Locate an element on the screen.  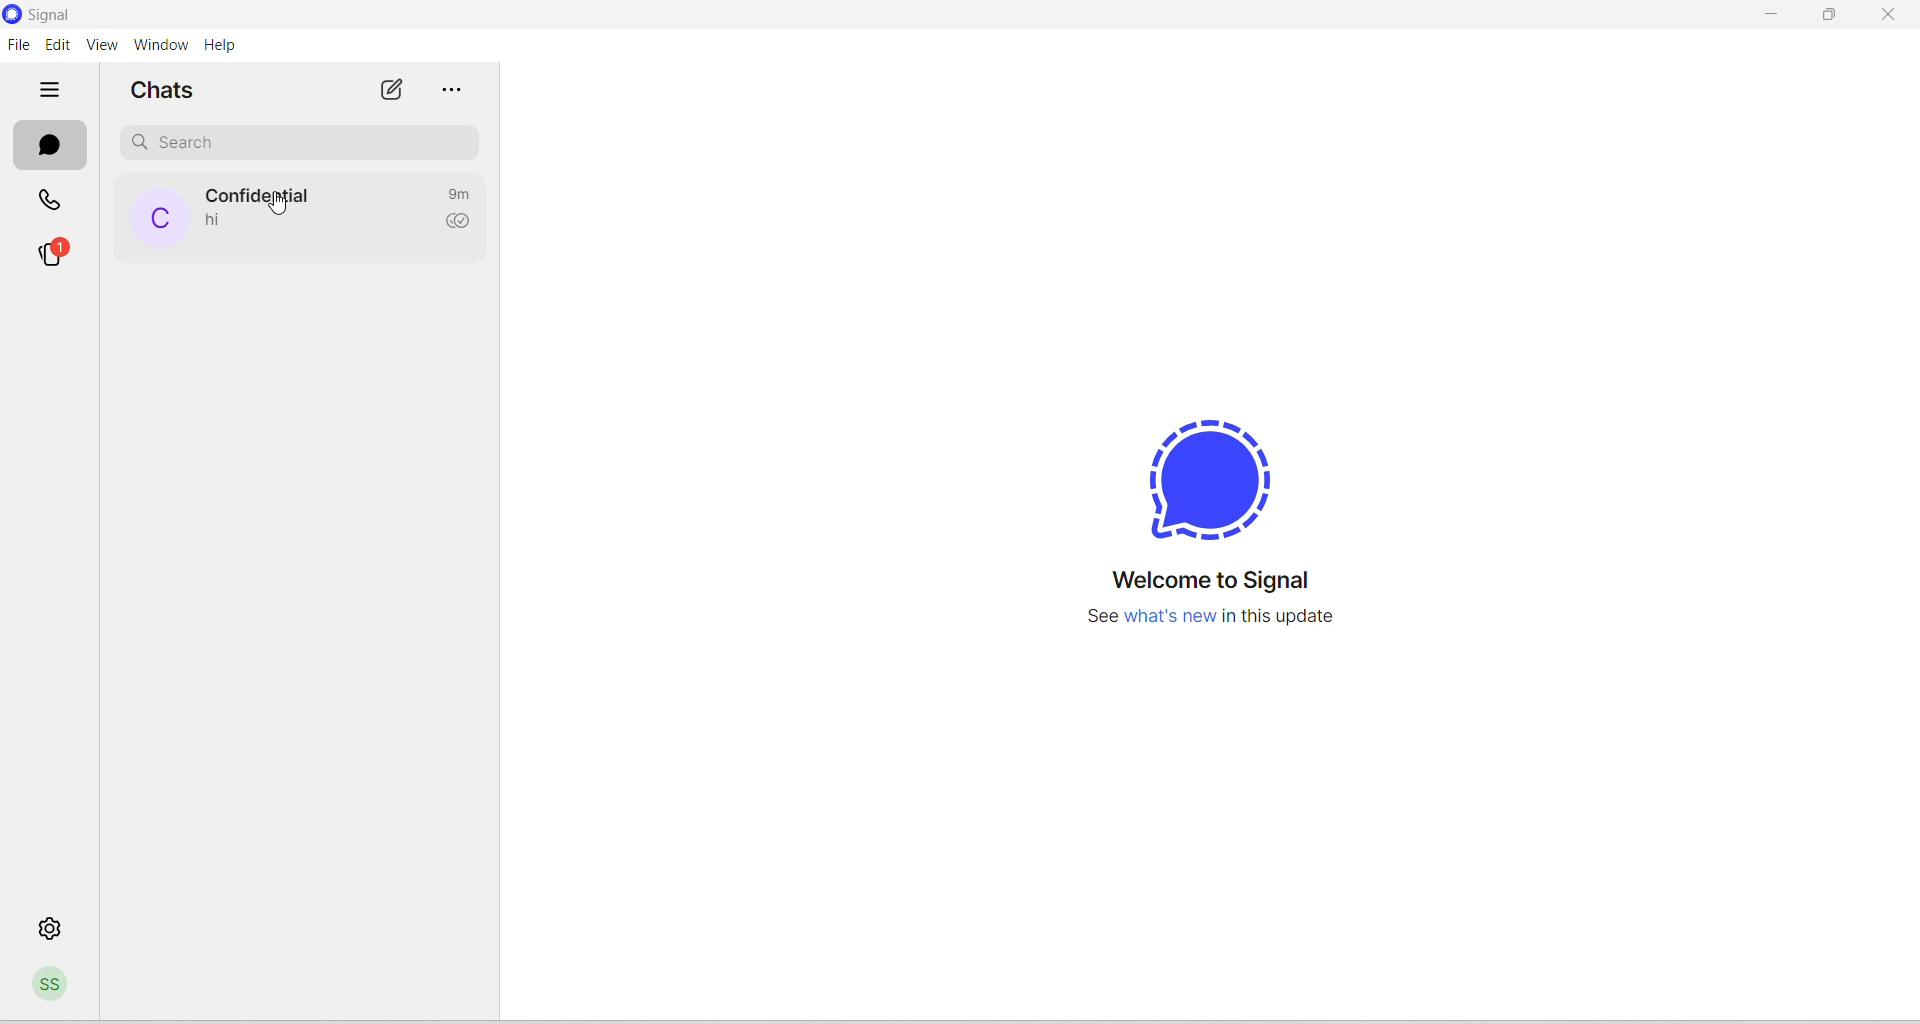
hide tabs is located at coordinates (51, 91).